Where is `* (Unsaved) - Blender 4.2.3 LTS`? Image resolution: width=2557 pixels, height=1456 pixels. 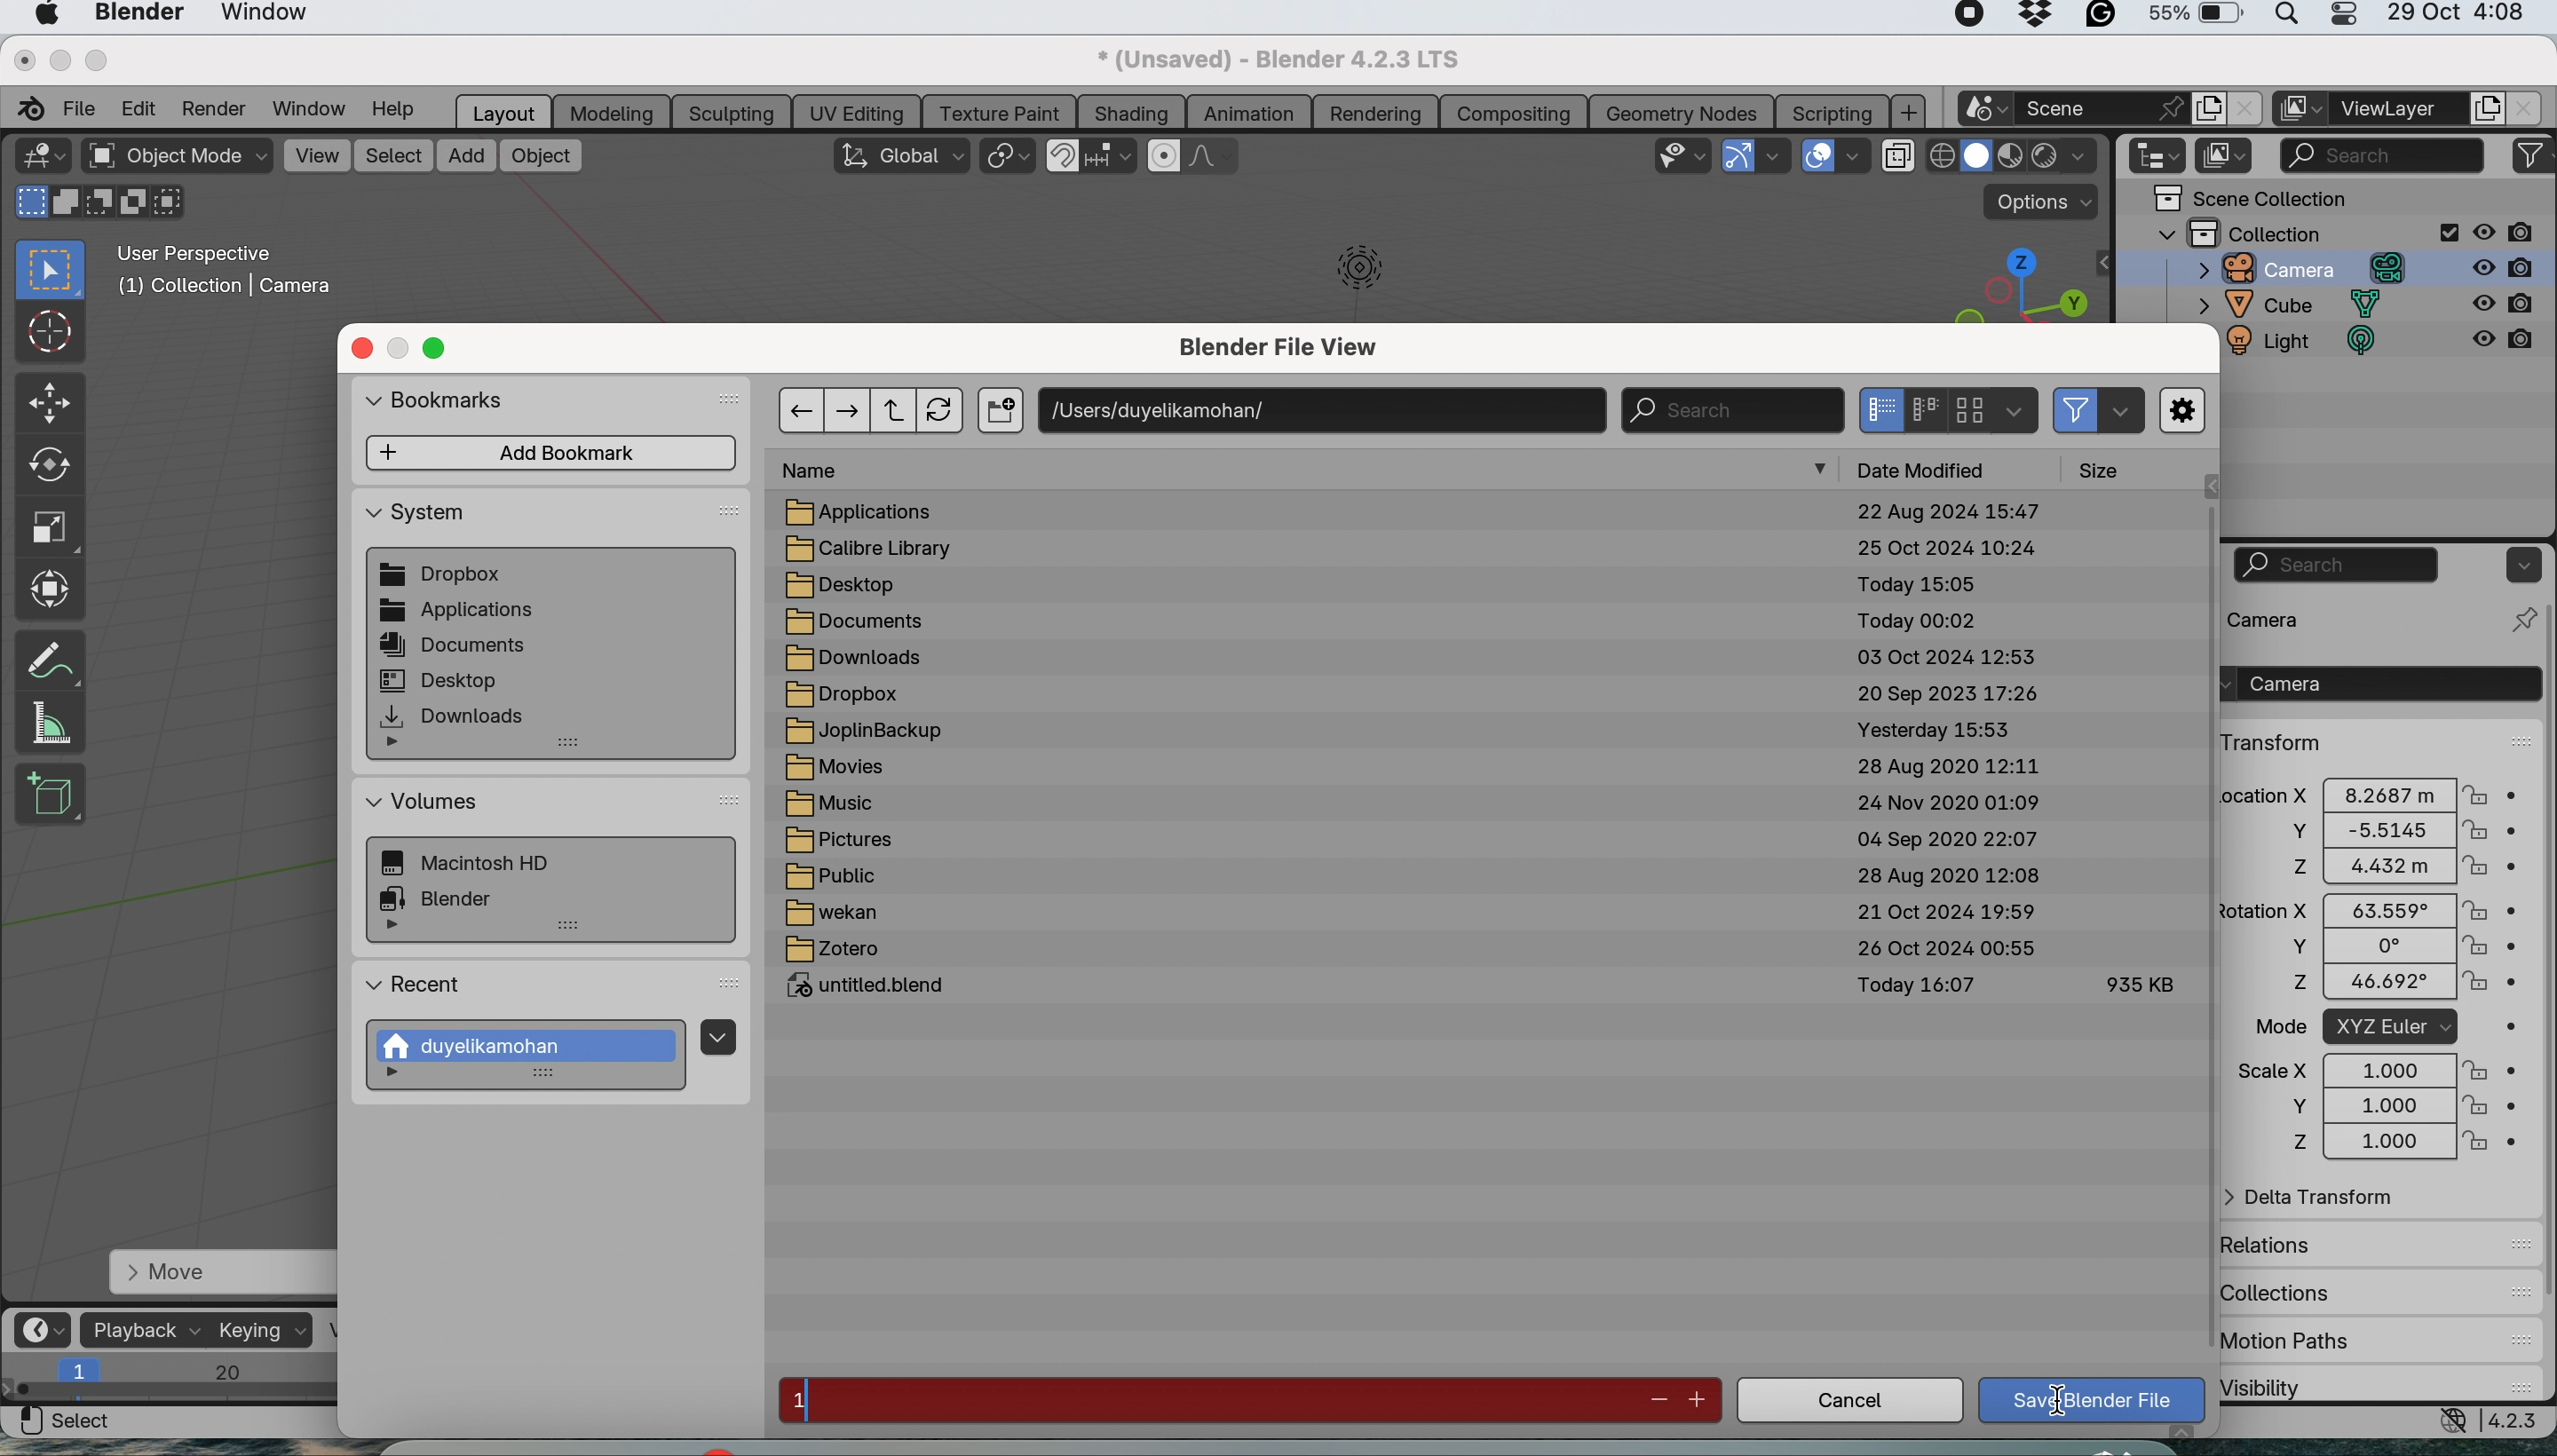 * (Unsaved) - Blender 4.2.3 LTS is located at coordinates (1277, 57).